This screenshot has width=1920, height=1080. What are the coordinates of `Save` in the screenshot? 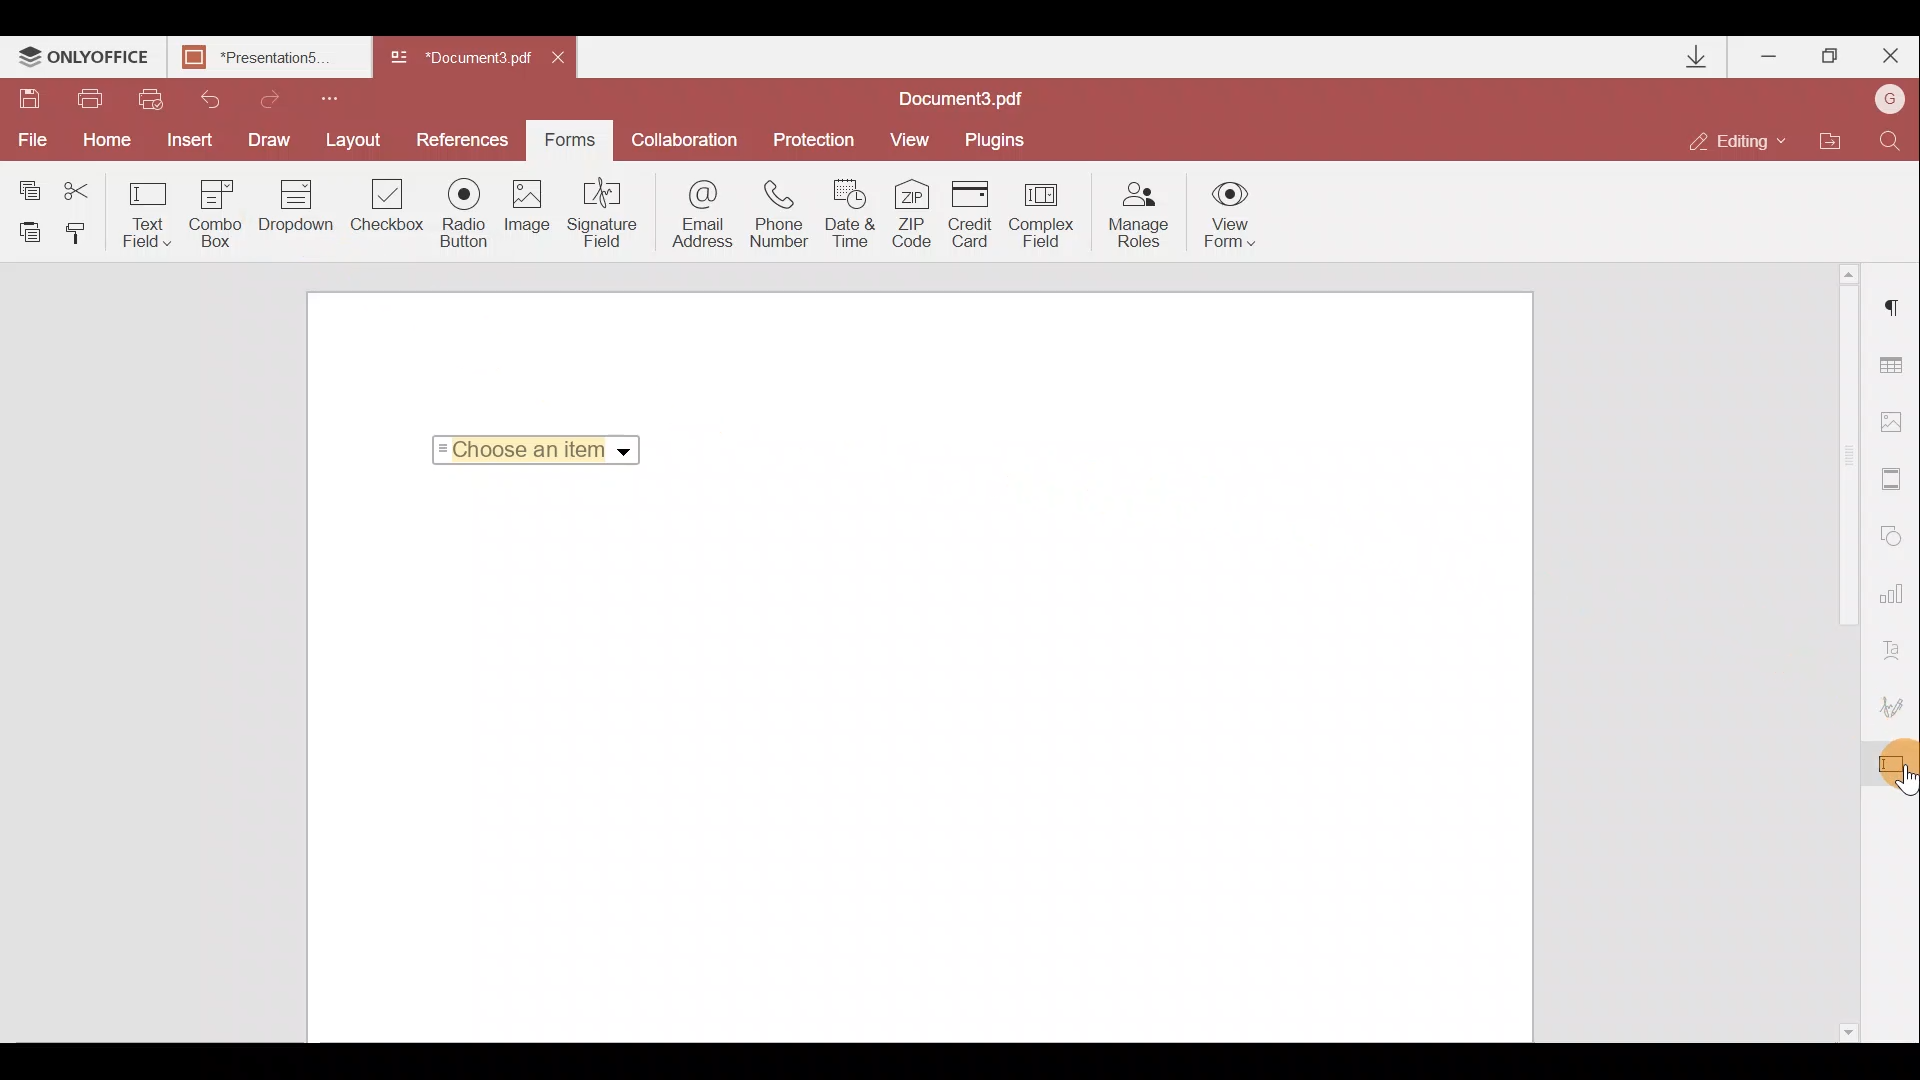 It's located at (29, 99).